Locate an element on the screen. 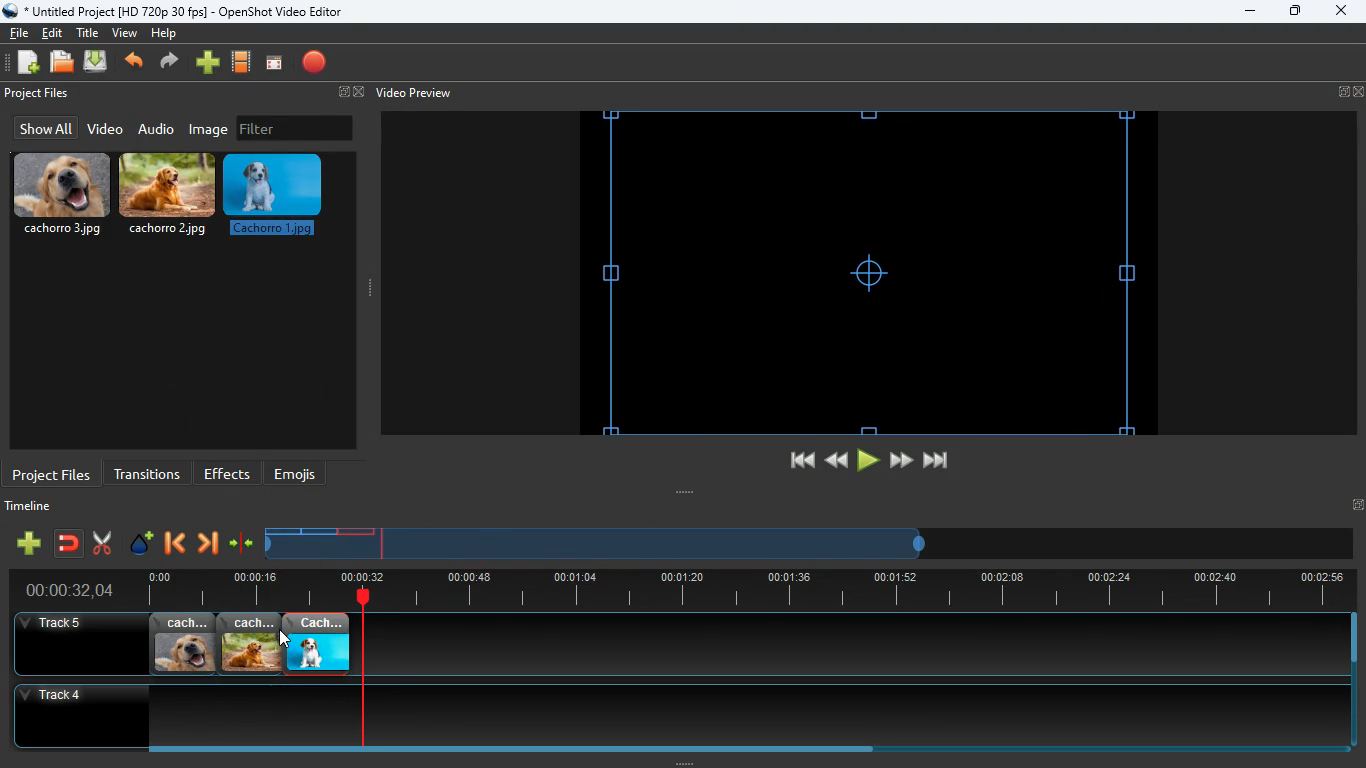 The width and height of the screenshot is (1366, 768). image is located at coordinates (210, 129).